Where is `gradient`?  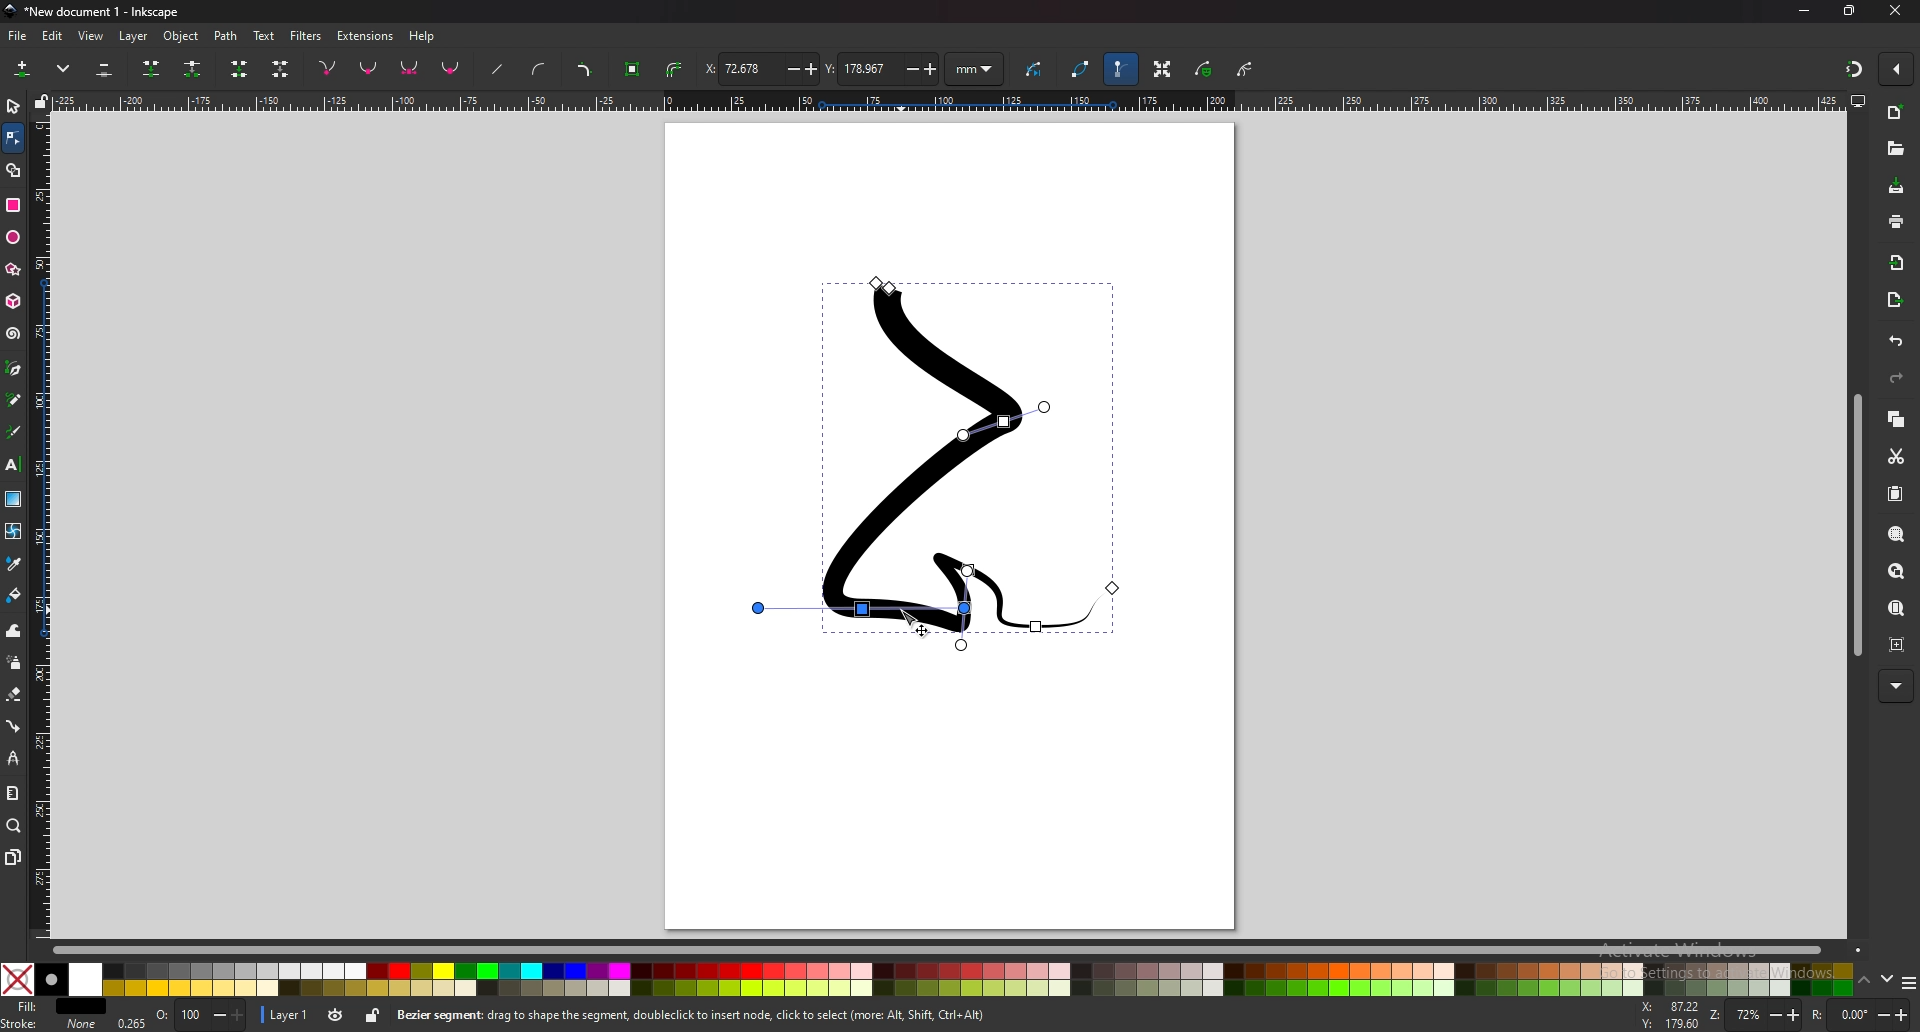
gradient is located at coordinates (13, 499).